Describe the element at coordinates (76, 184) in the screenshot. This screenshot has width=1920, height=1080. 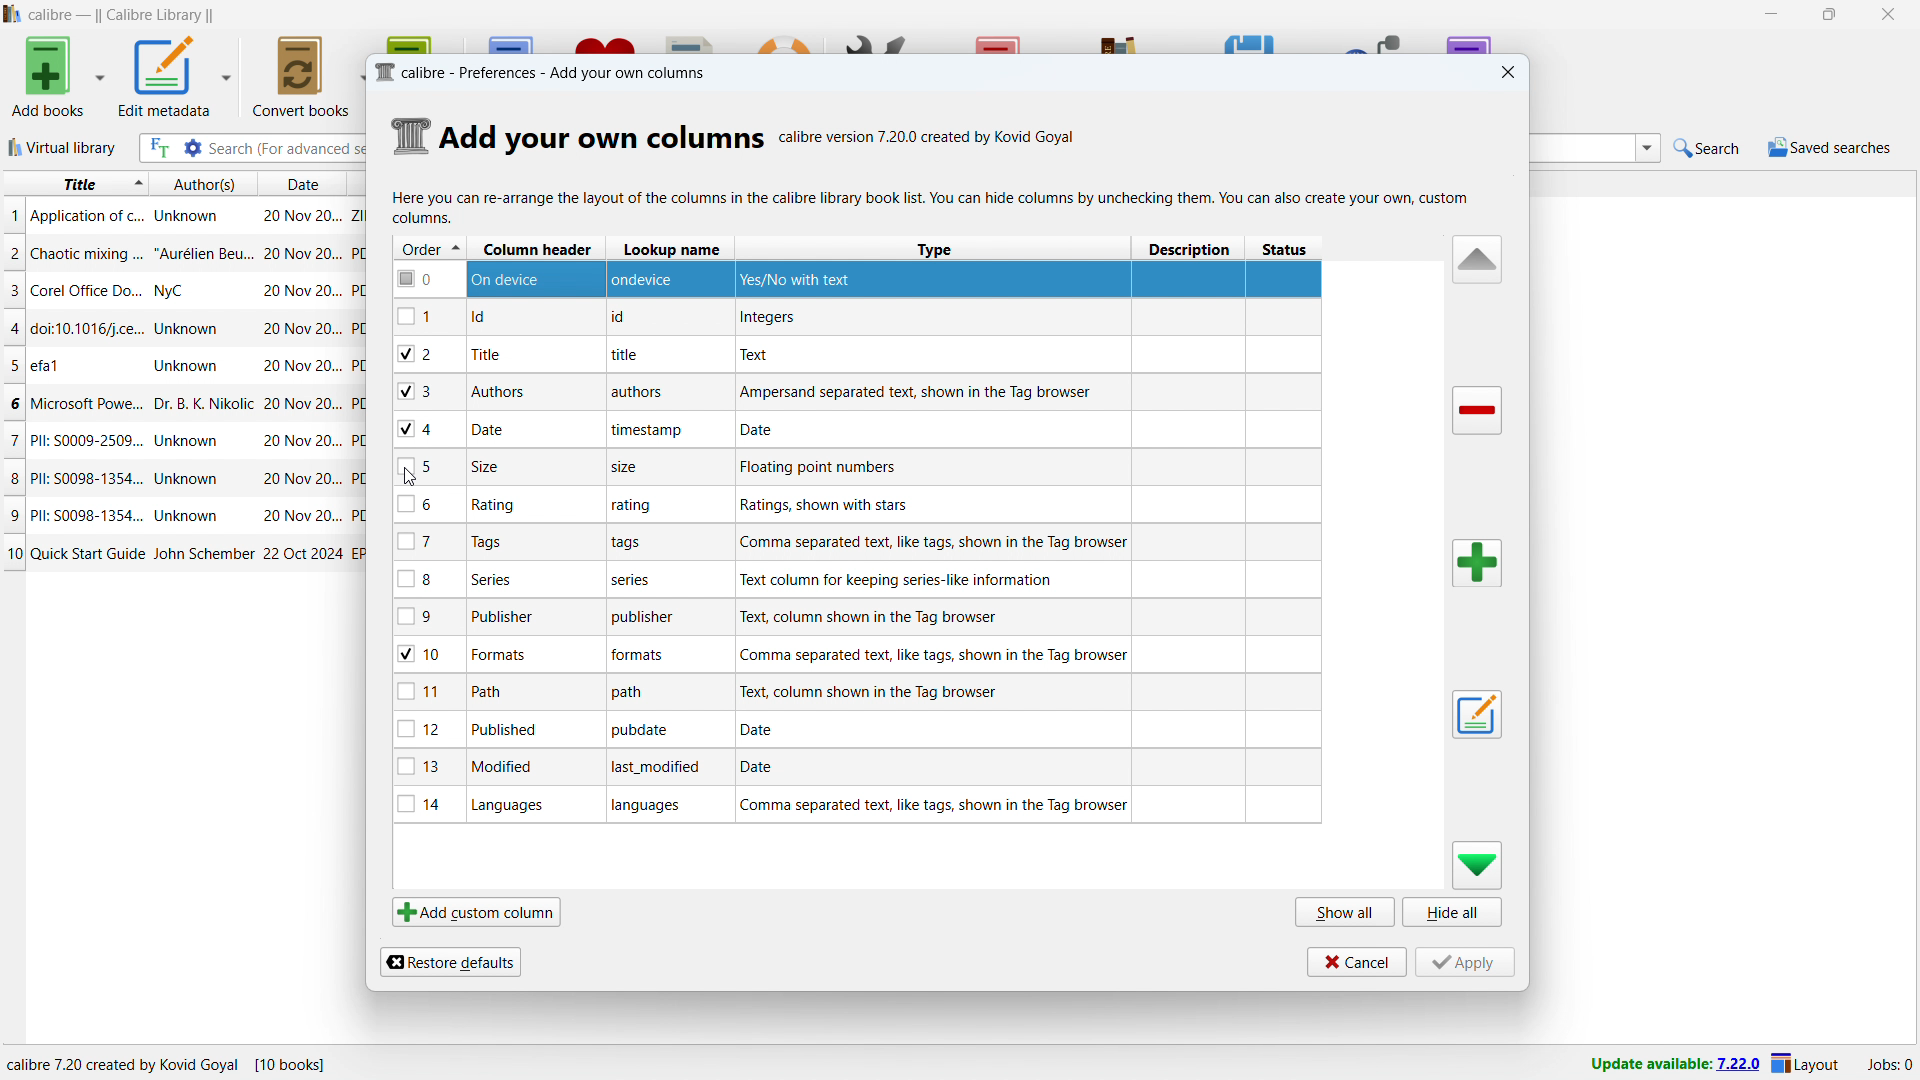
I see `sort by title` at that location.